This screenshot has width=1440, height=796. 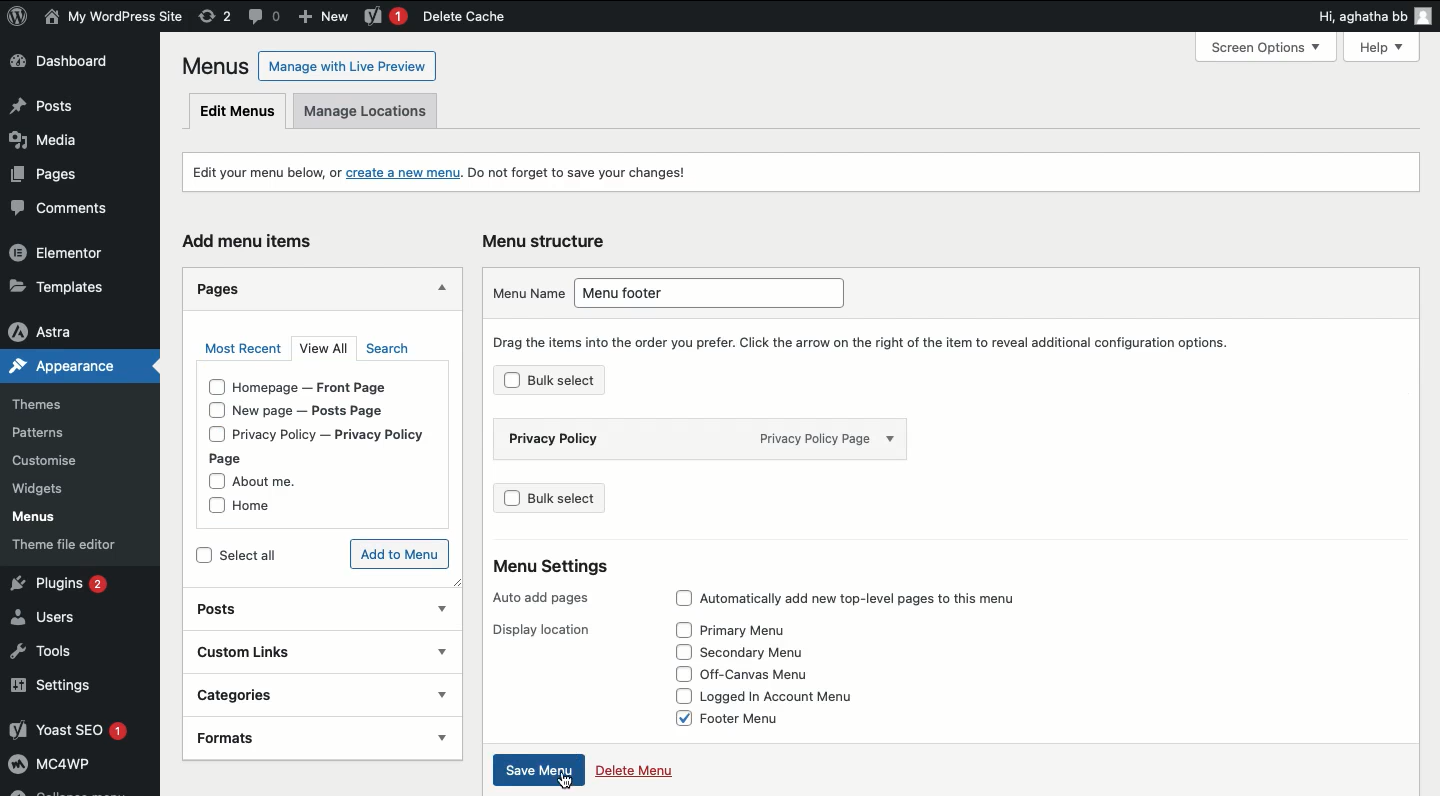 I want to click on Auto add pages, so click(x=539, y=597).